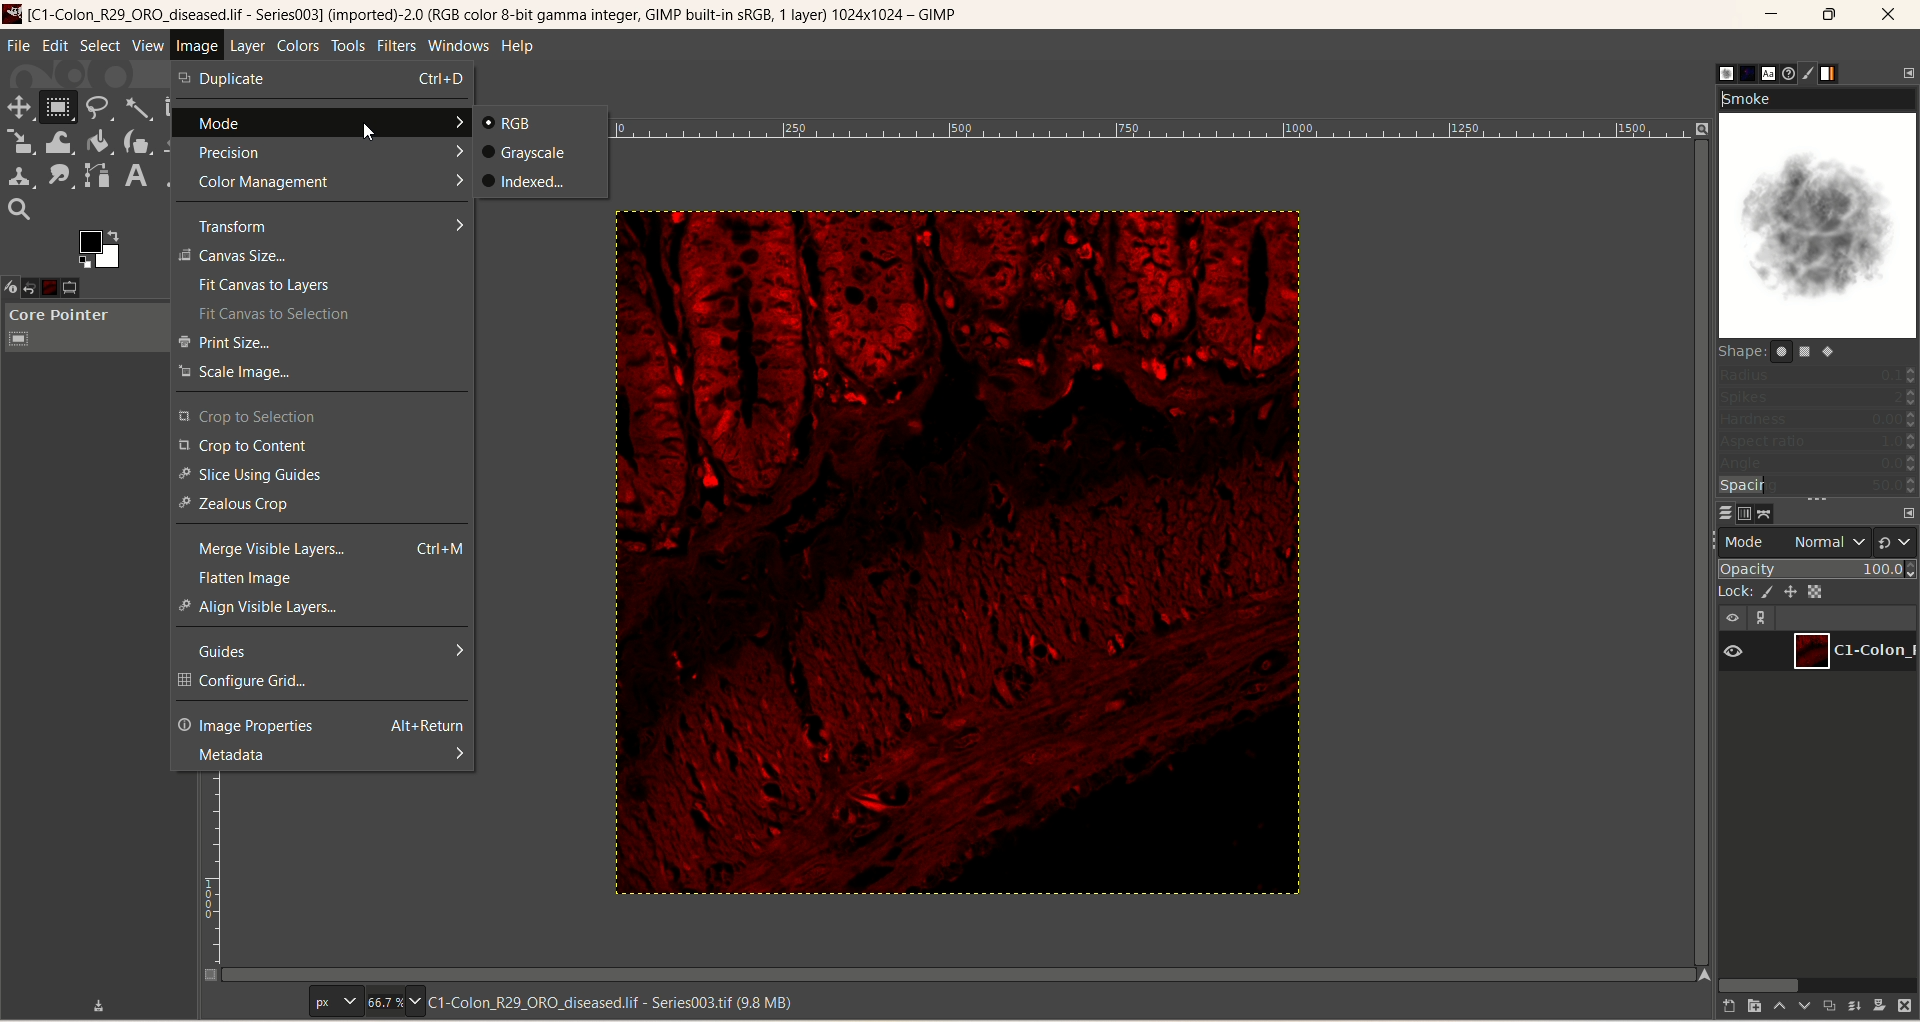  Describe the element at coordinates (1725, 514) in the screenshot. I see `layers` at that location.